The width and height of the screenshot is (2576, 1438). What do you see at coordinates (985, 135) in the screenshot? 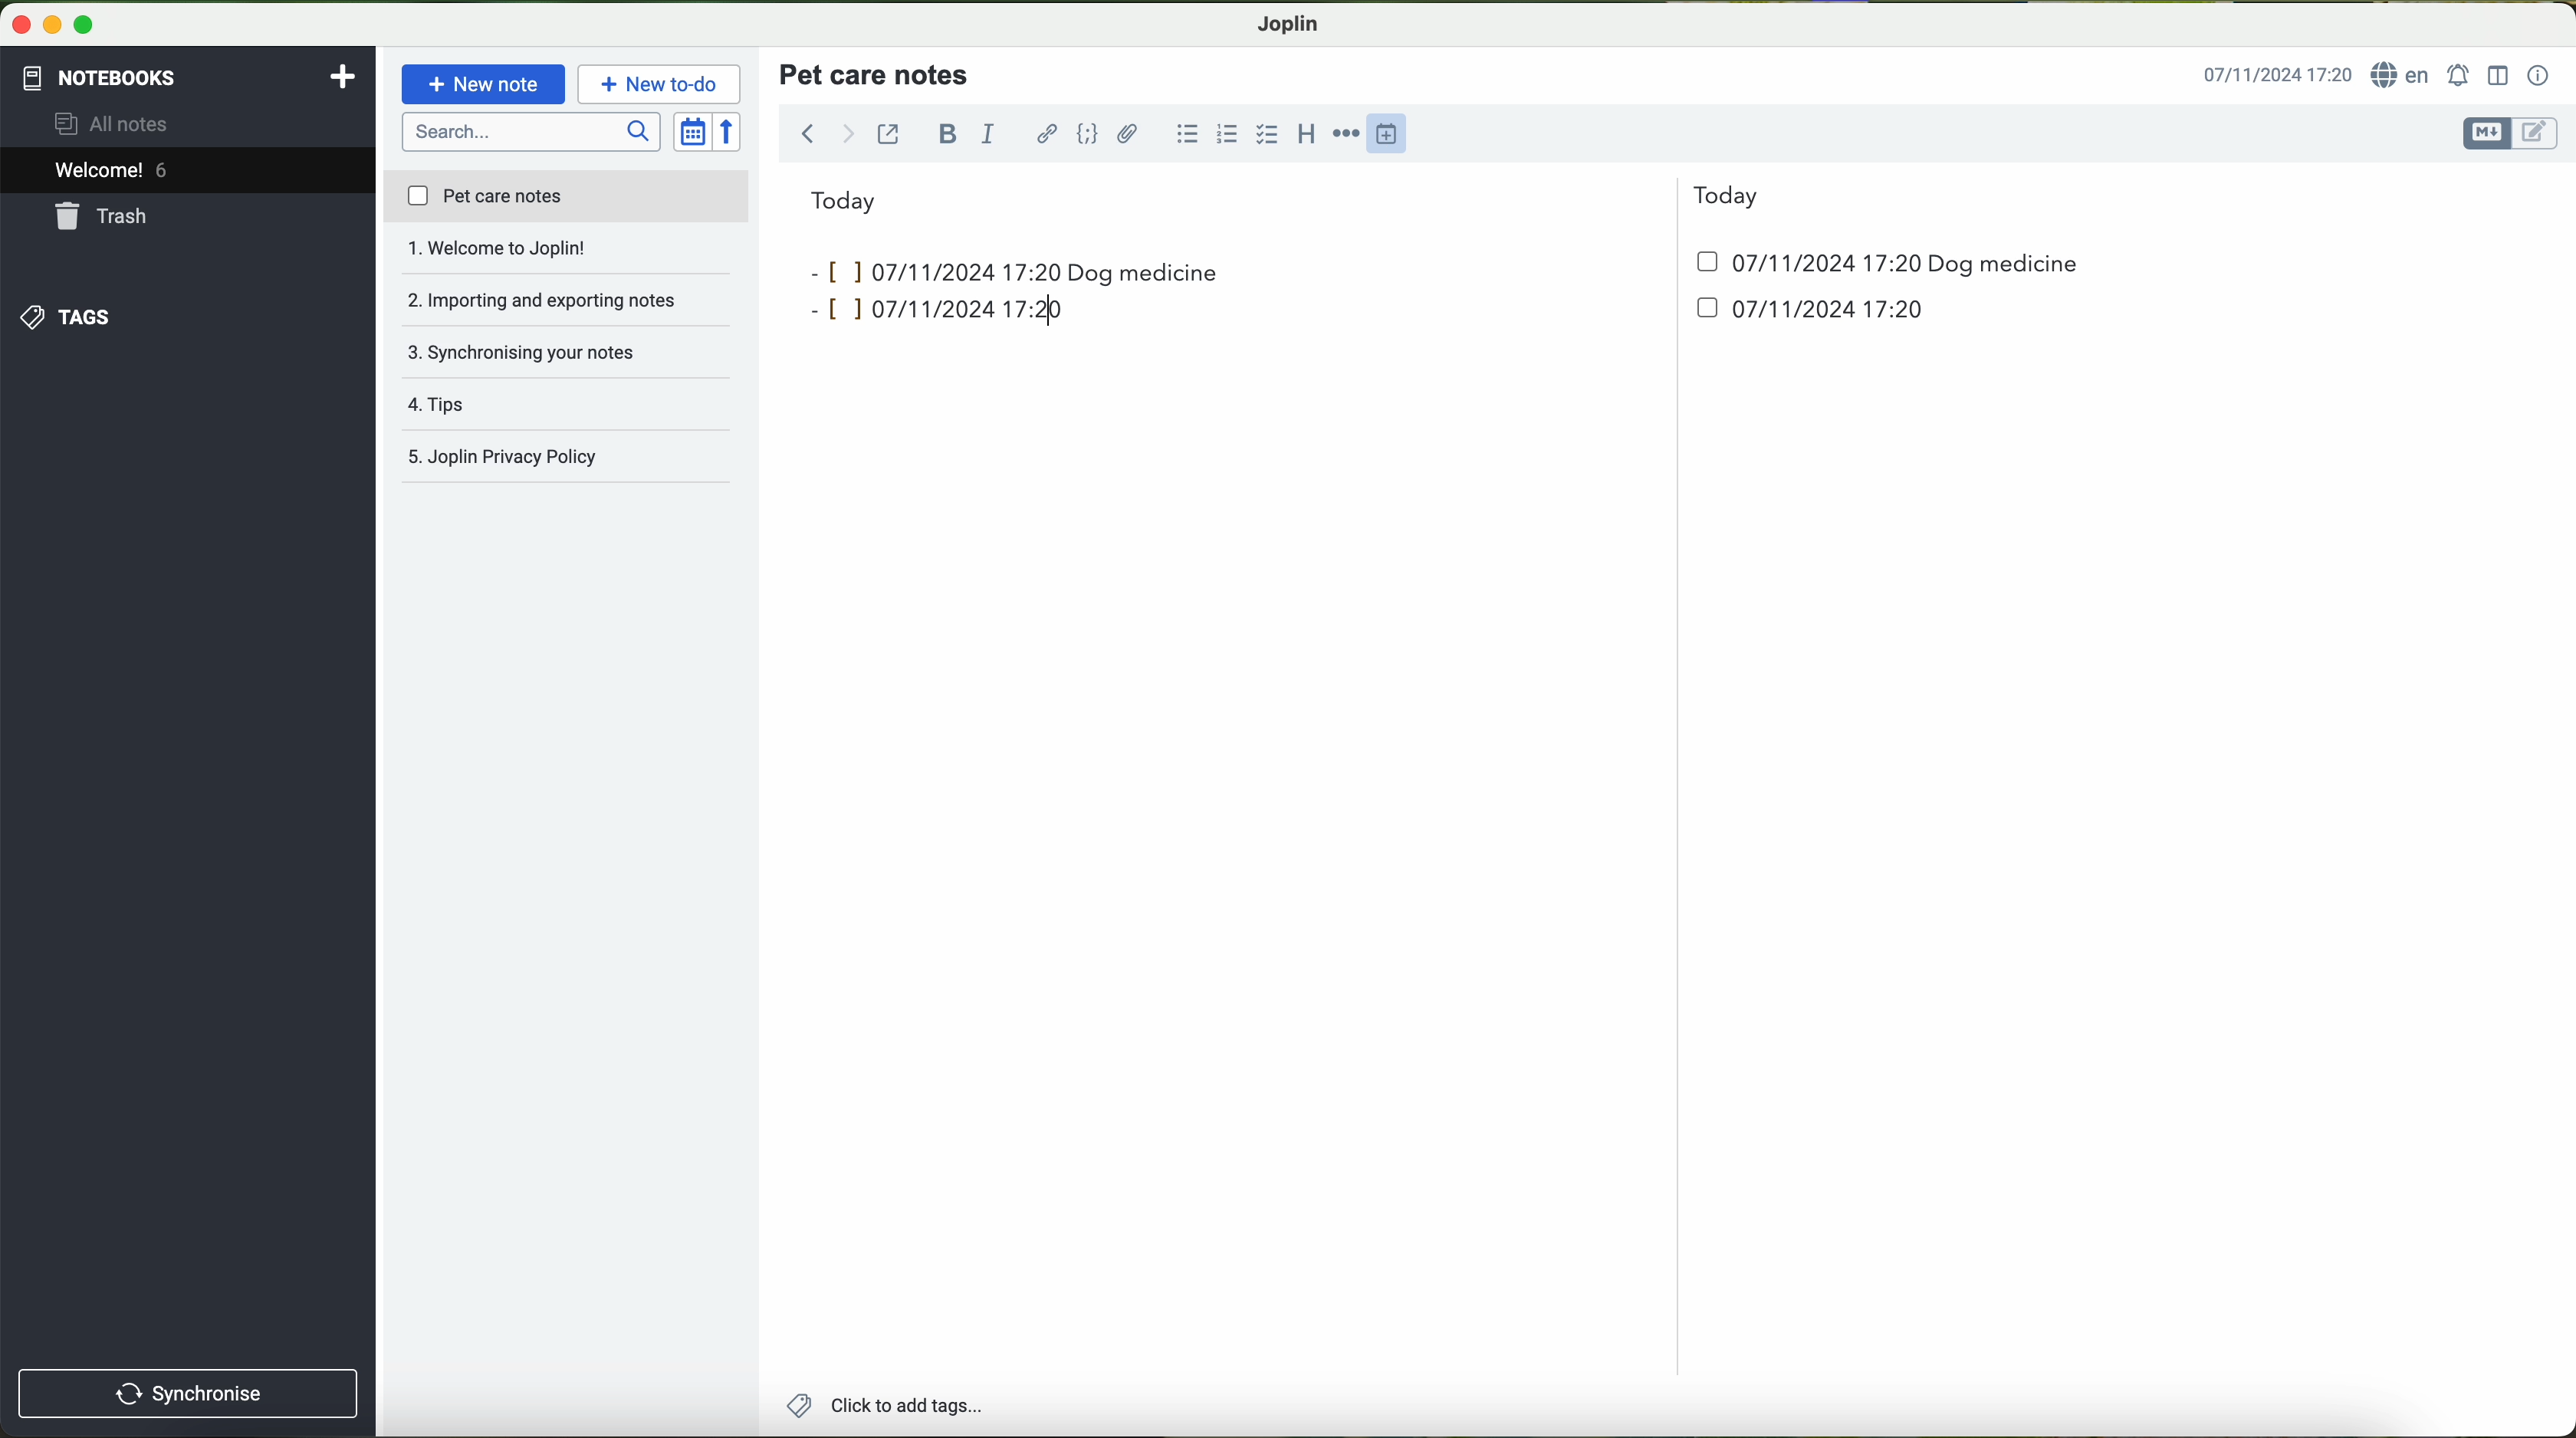
I see `italic` at bounding box center [985, 135].